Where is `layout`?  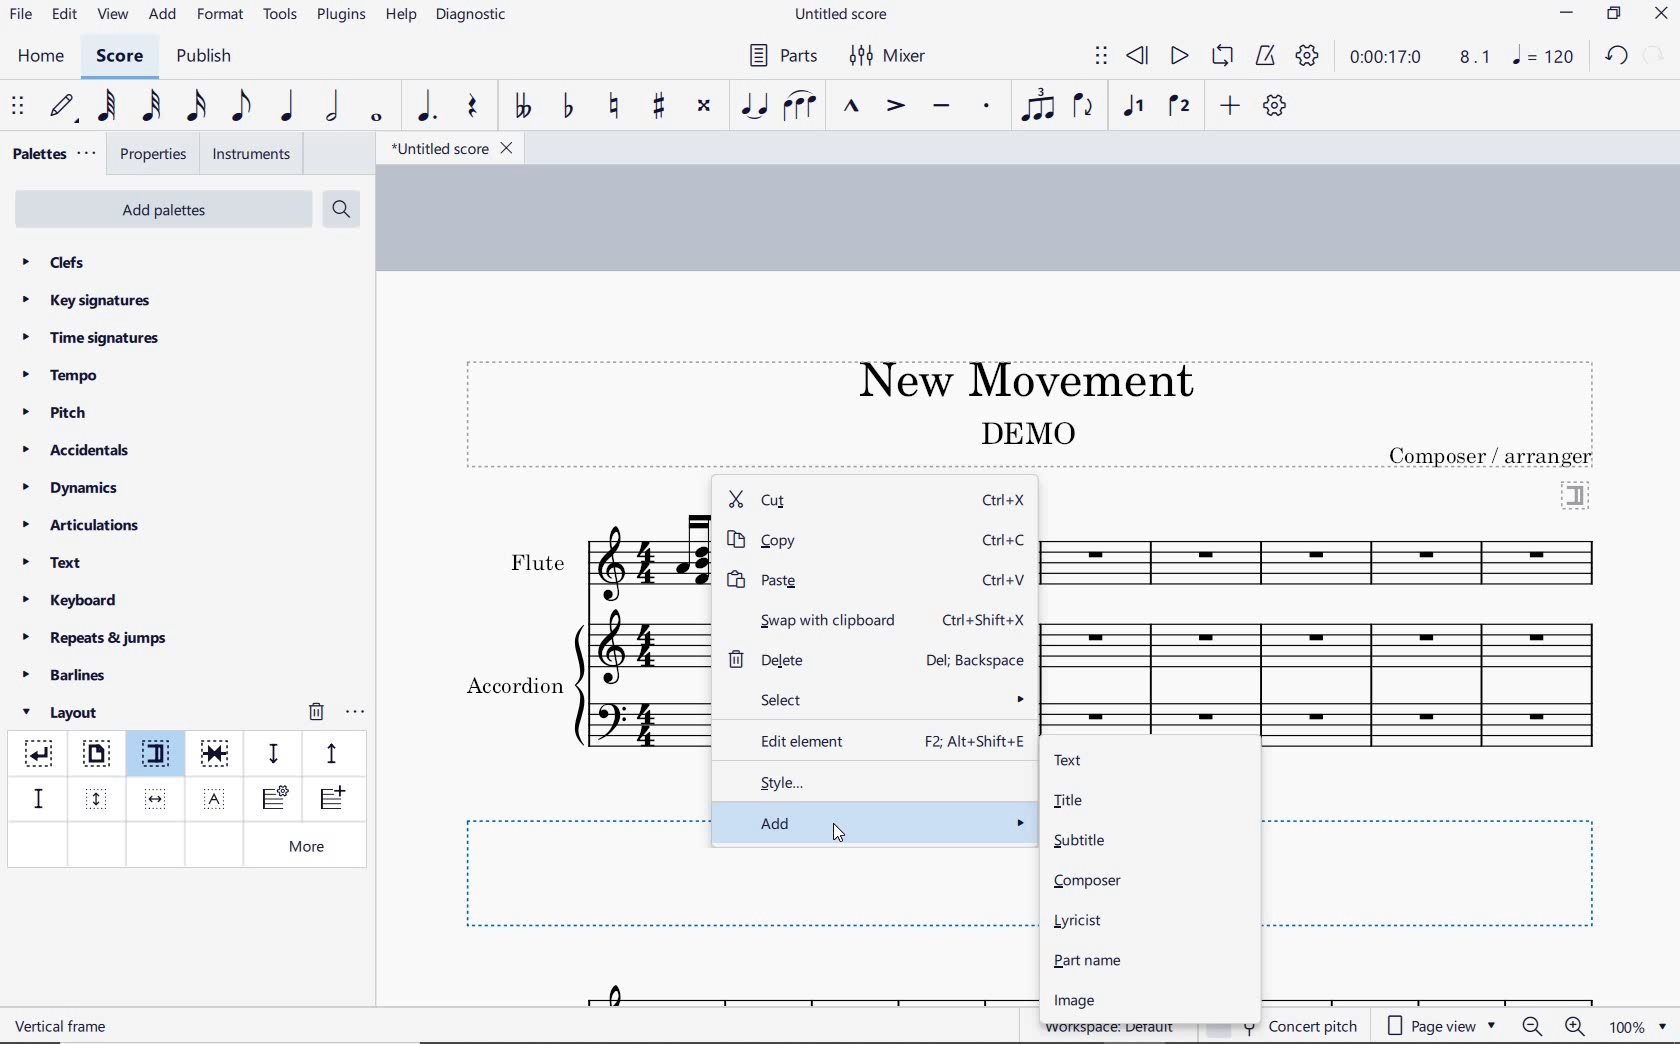
layout is located at coordinates (64, 713).